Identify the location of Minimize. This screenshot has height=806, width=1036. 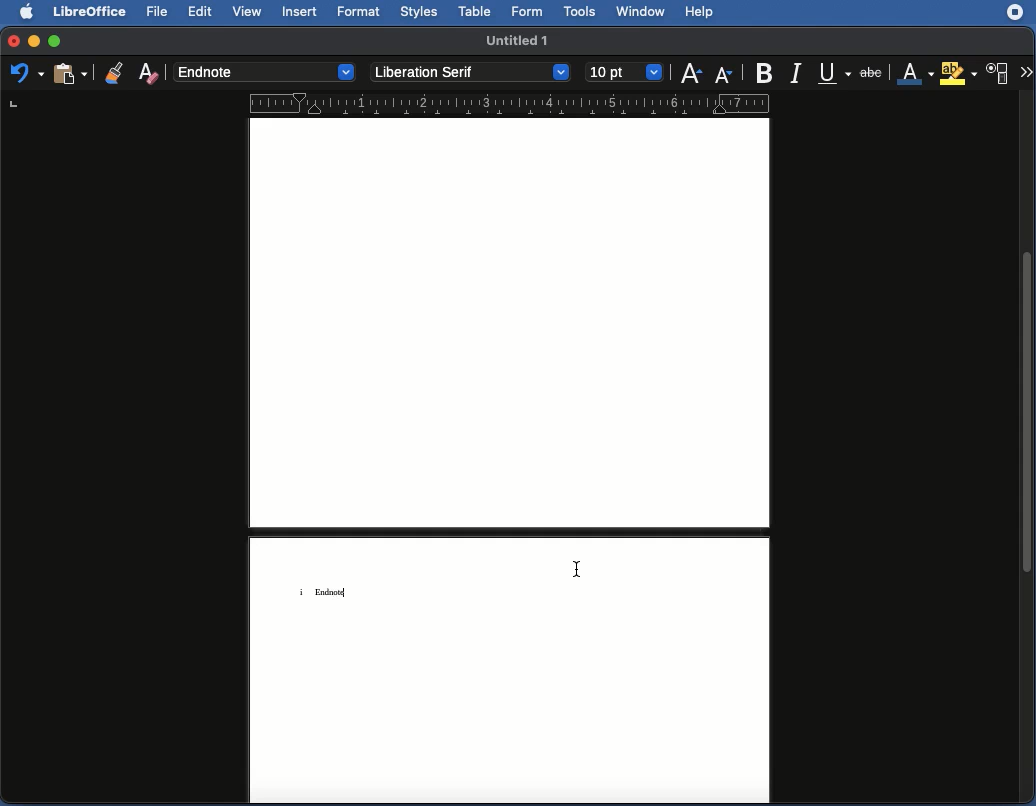
(32, 40).